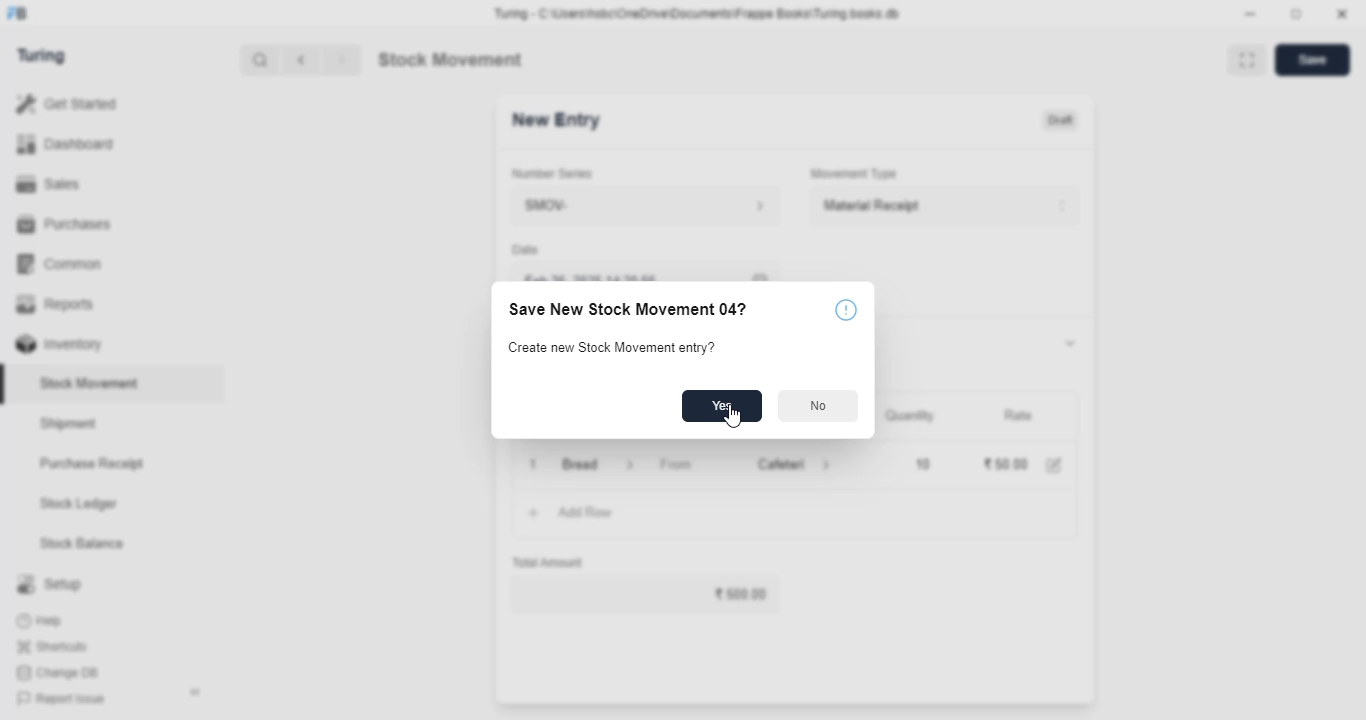 The image size is (1366, 720). What do you see at coordinates (910, 416) in the screenshot?
I see `quantity` at bounding box center [910, 416].